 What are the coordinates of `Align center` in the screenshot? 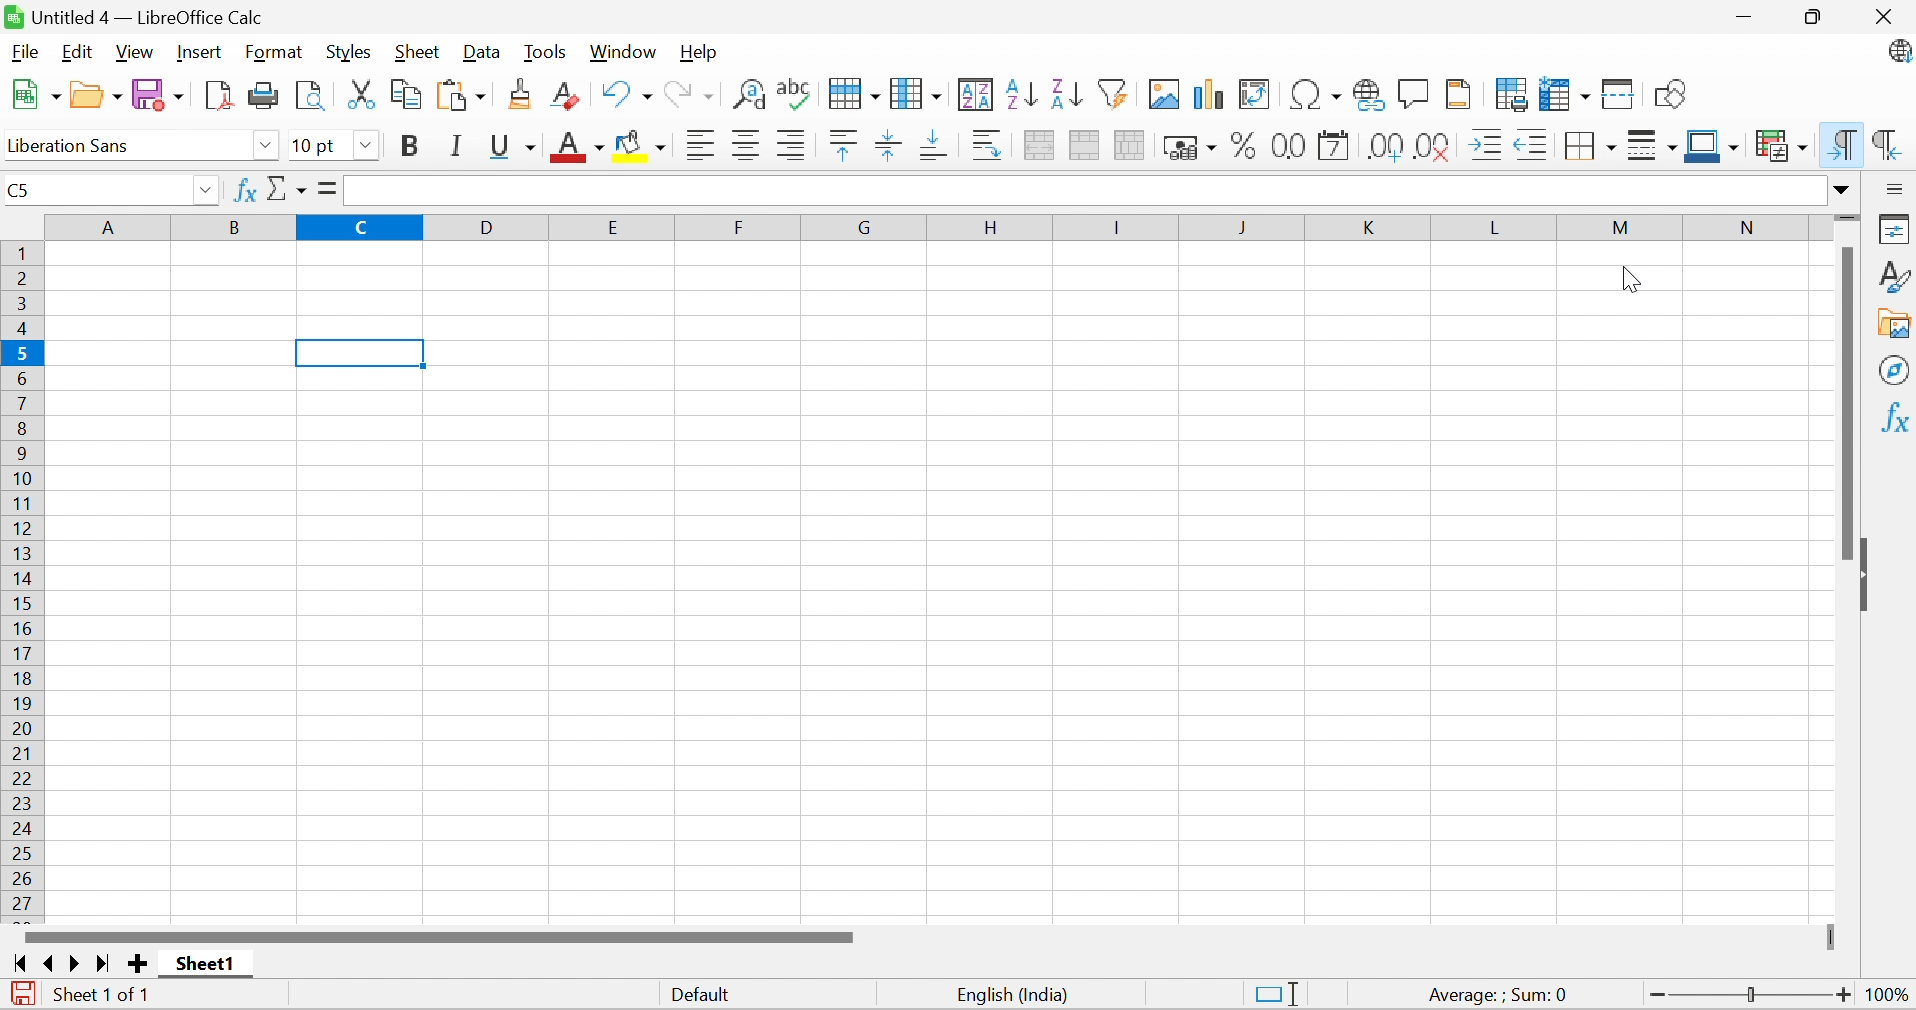 It's located at (750, 146).